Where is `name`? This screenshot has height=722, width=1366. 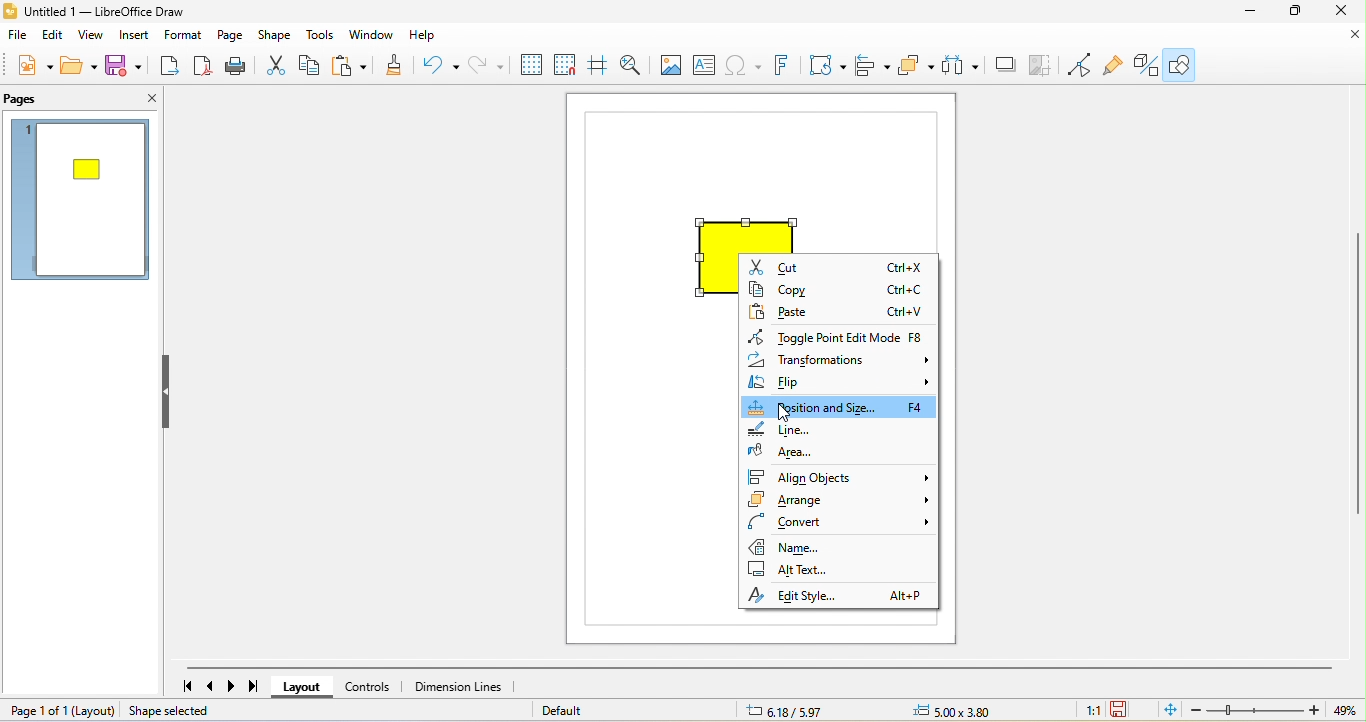
name is located at coordinates (838, 545).